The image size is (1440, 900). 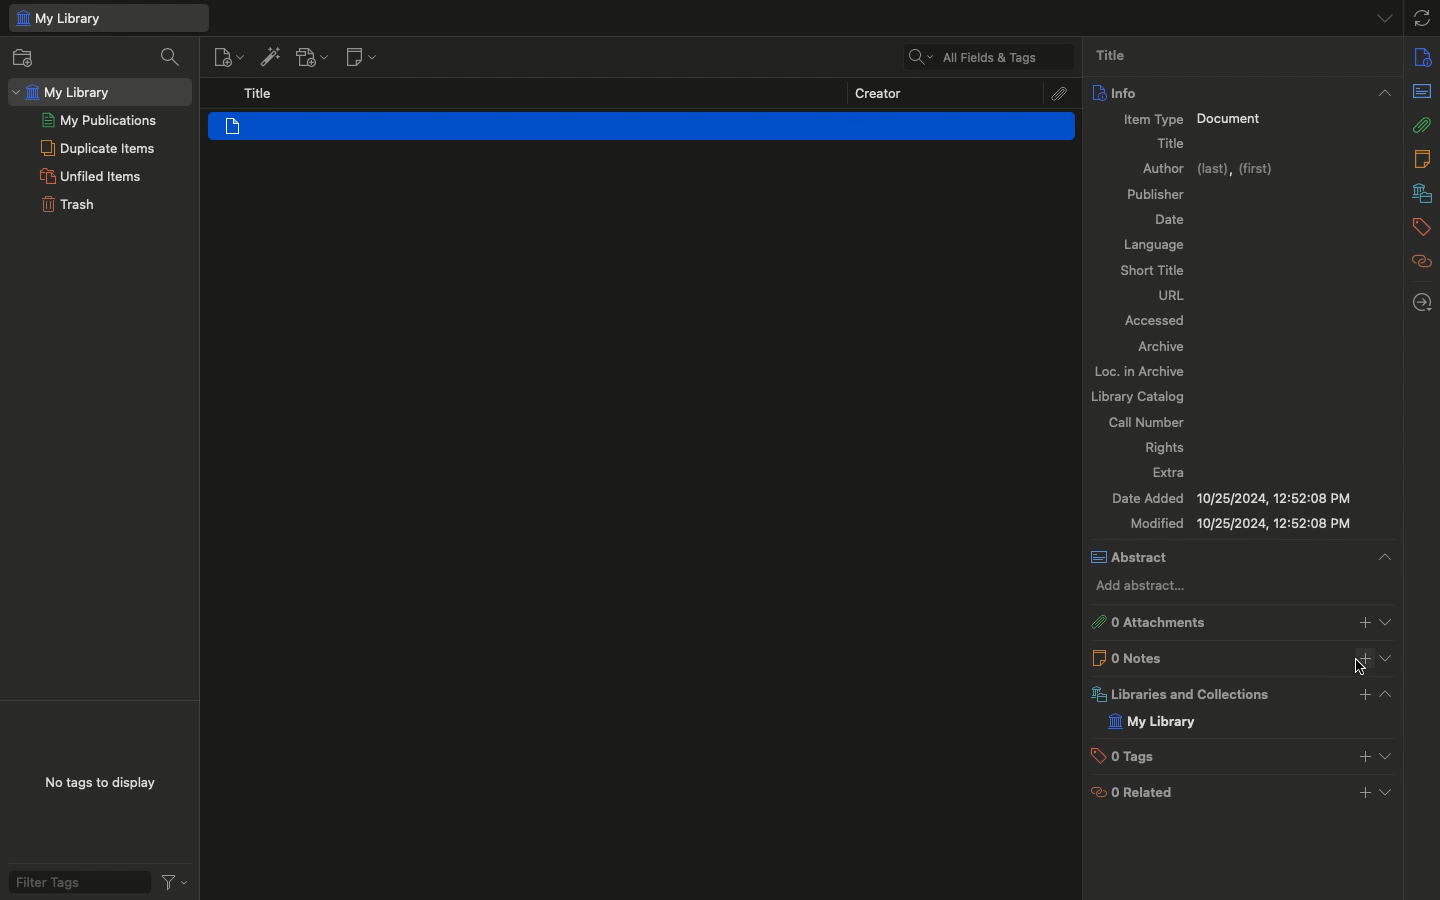 What do you see at coordinates (881, 93) in the screenshot?
I see `Create` at bounding box center [881, 93].